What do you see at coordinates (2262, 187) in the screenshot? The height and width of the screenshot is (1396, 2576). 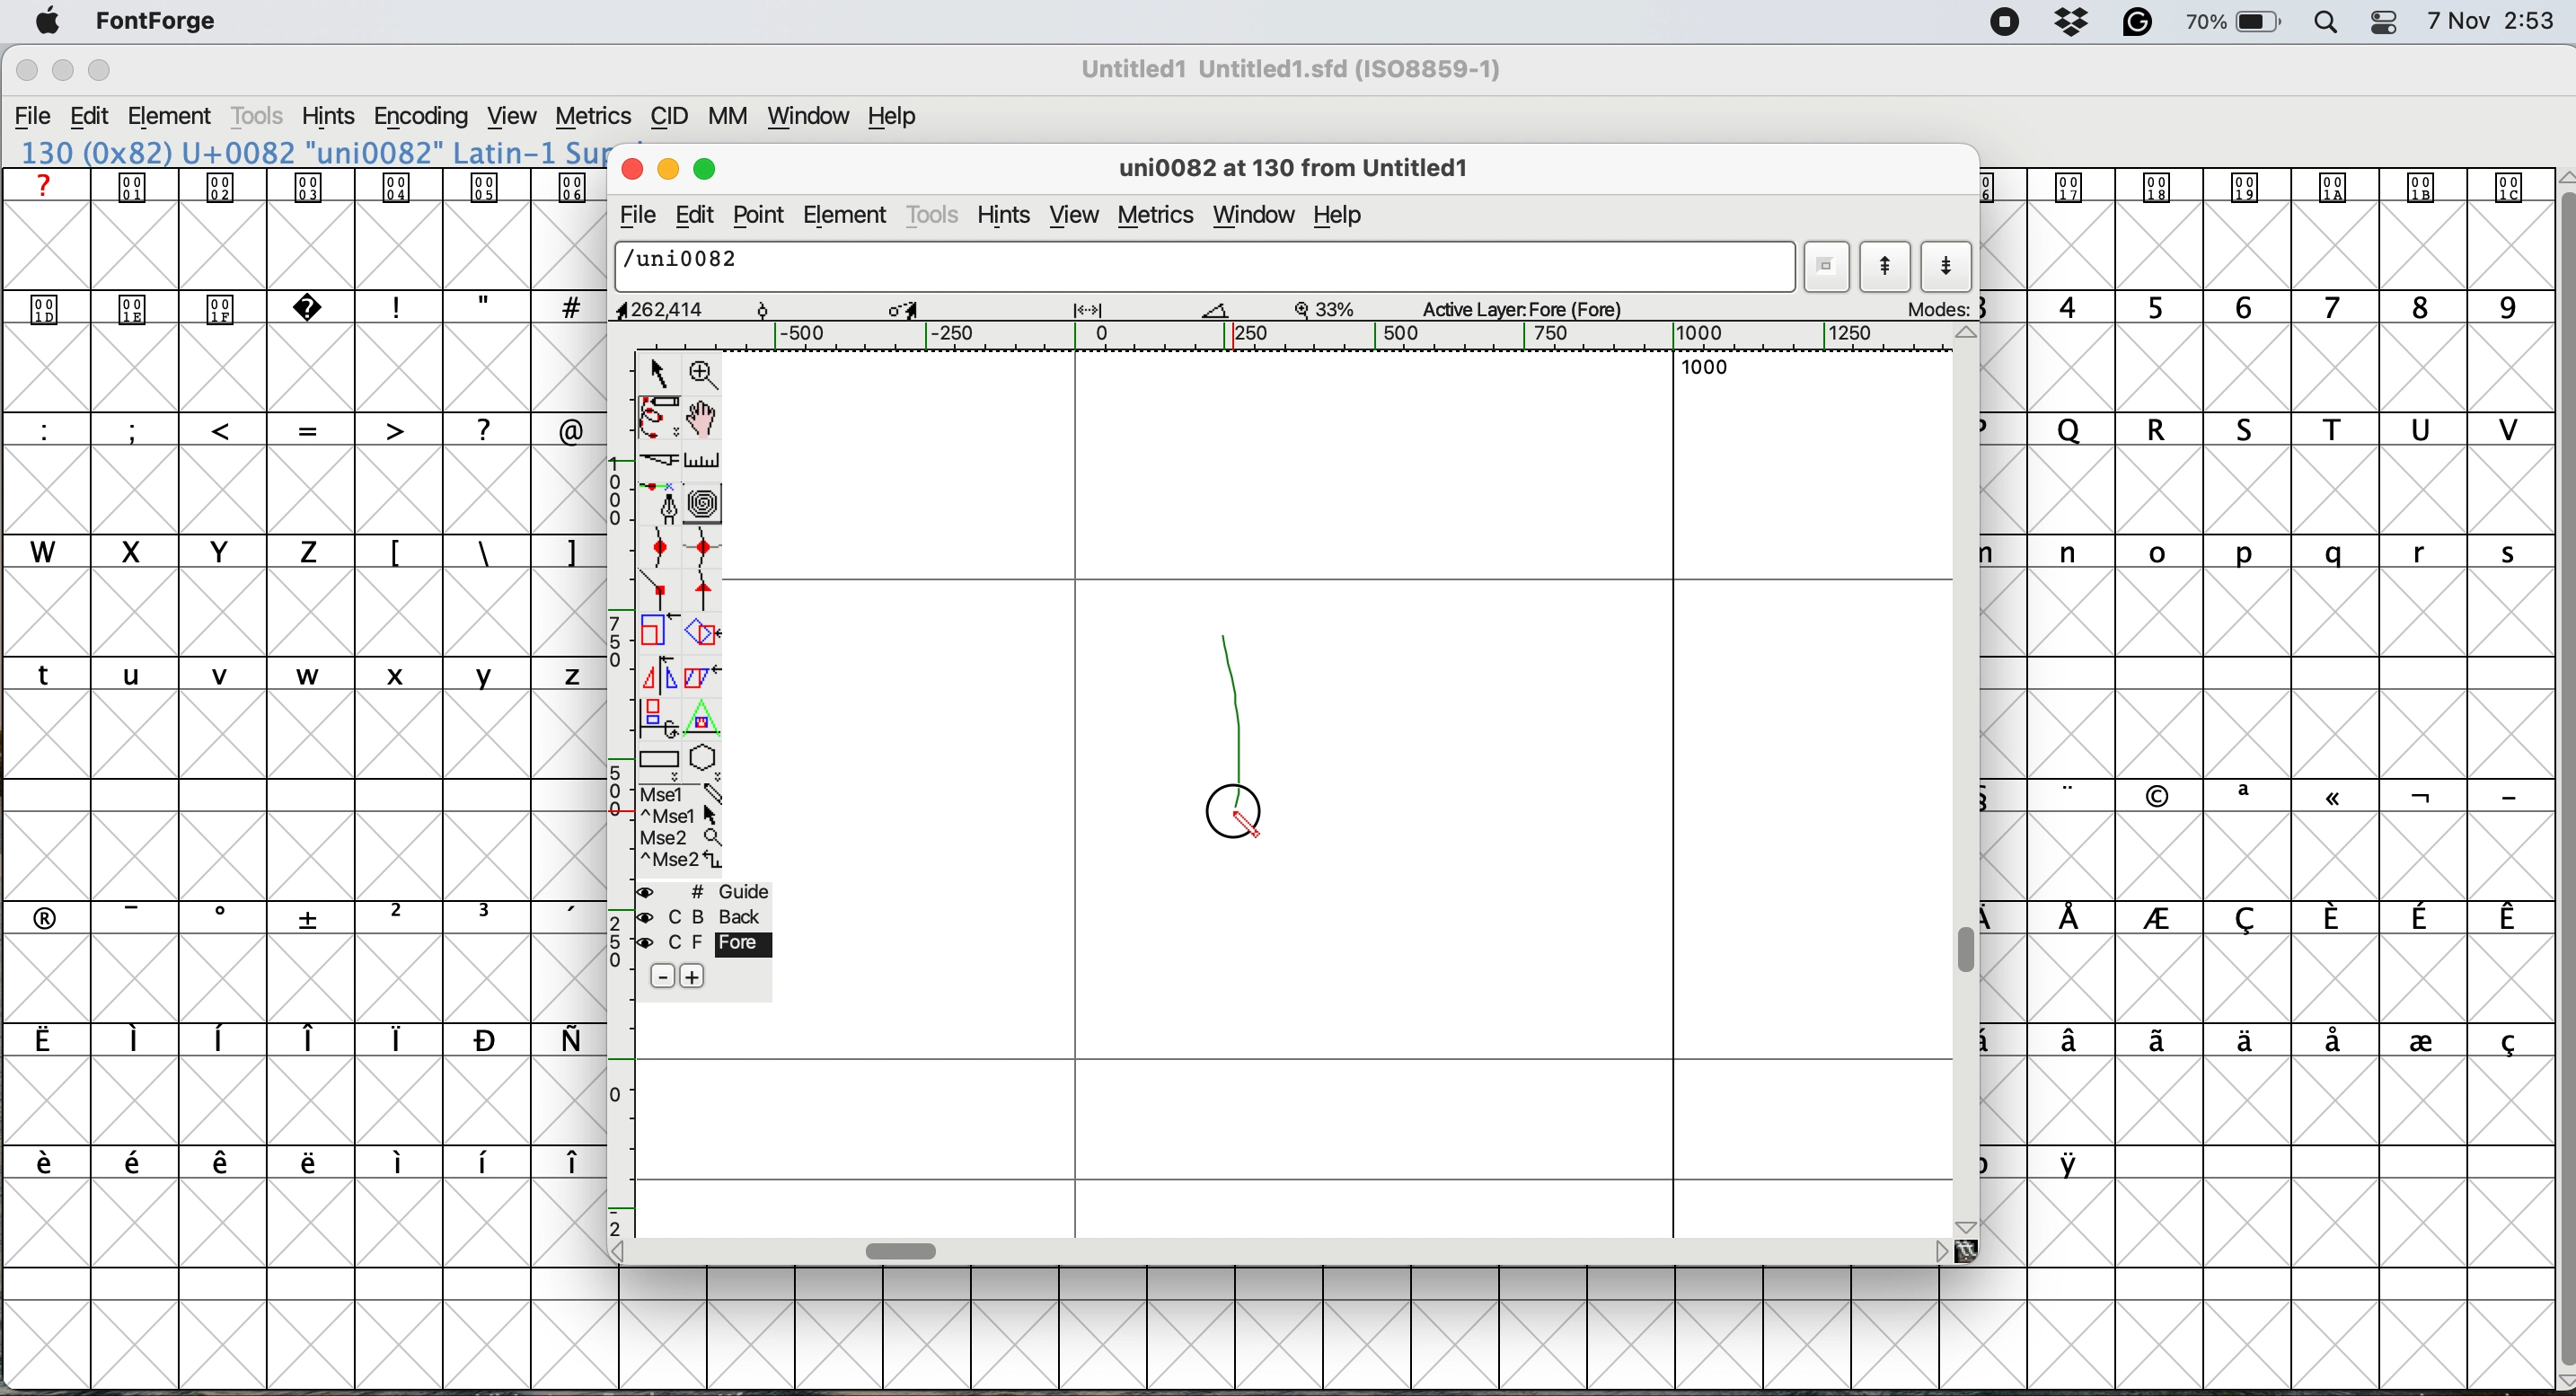 I see `special icons` at bounding box center [2262, 187].